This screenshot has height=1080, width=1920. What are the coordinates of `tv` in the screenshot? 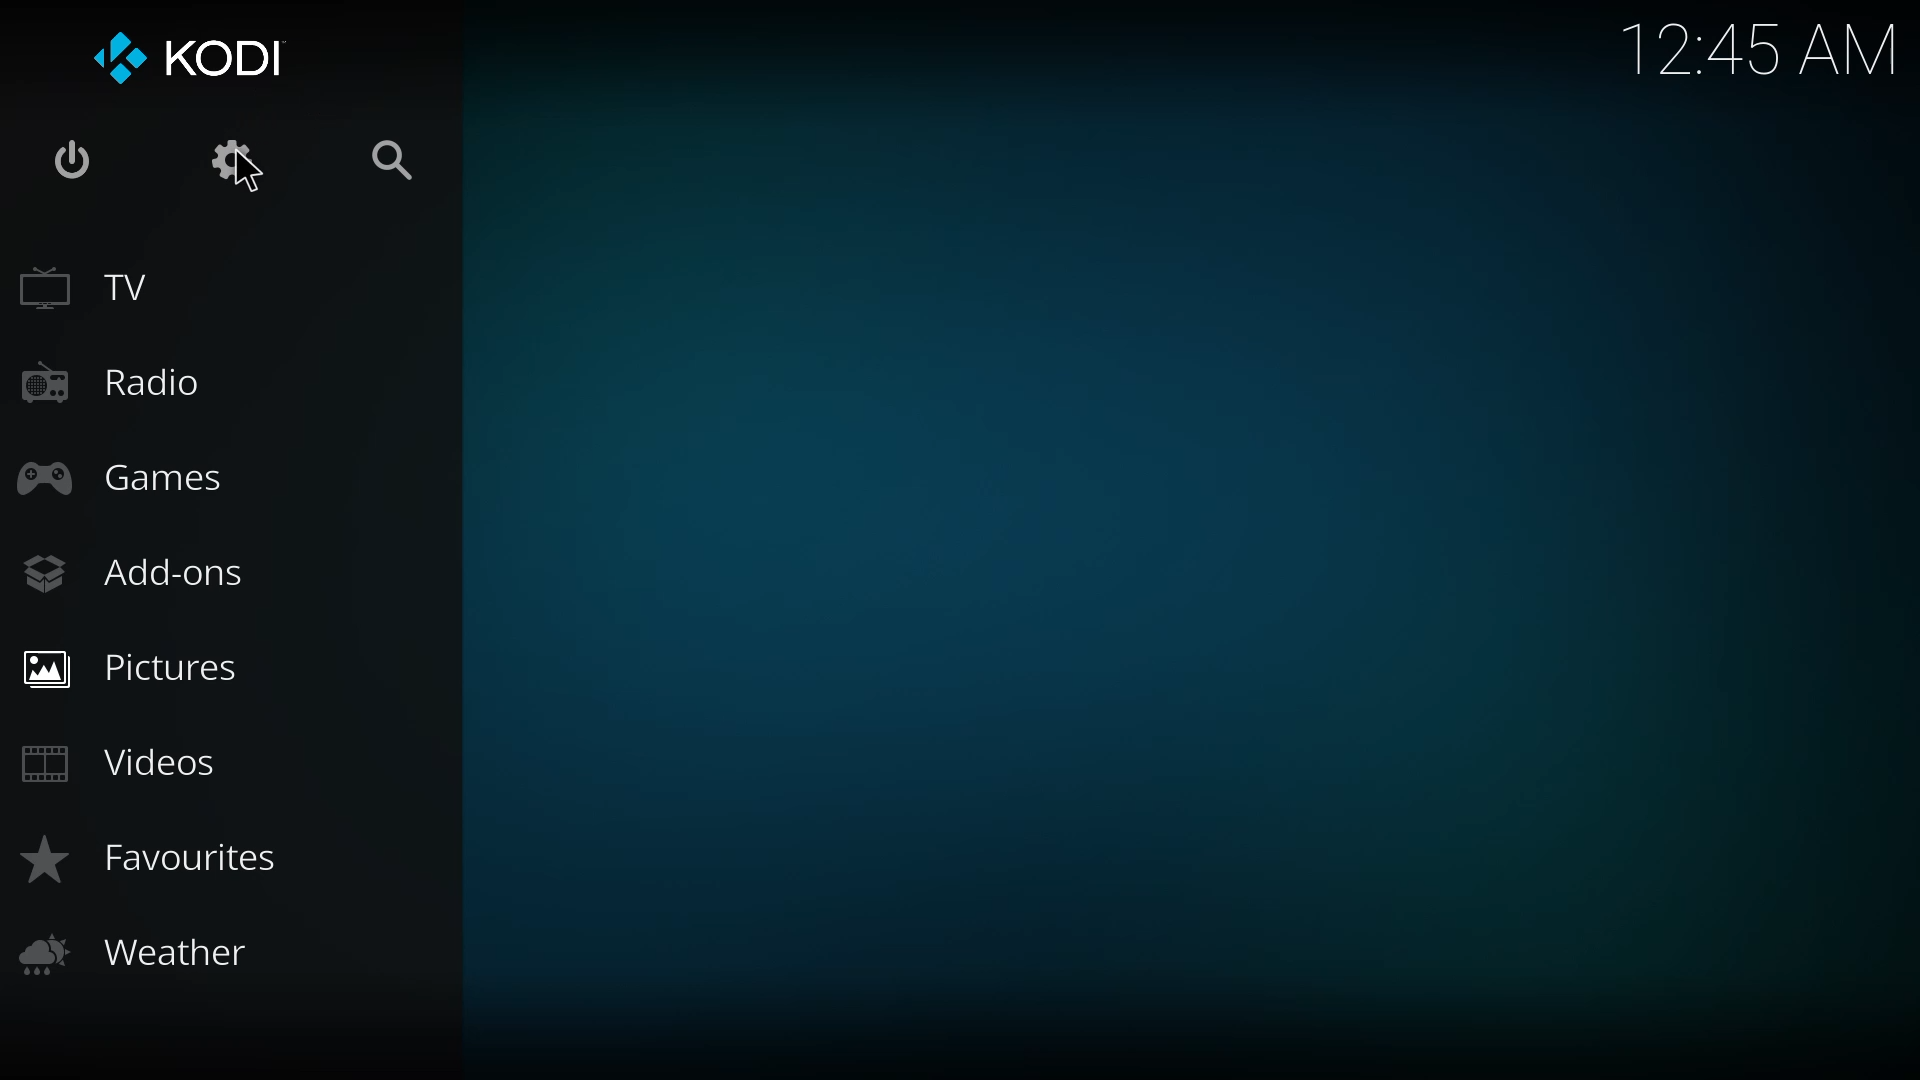 It's located at (100, 287).